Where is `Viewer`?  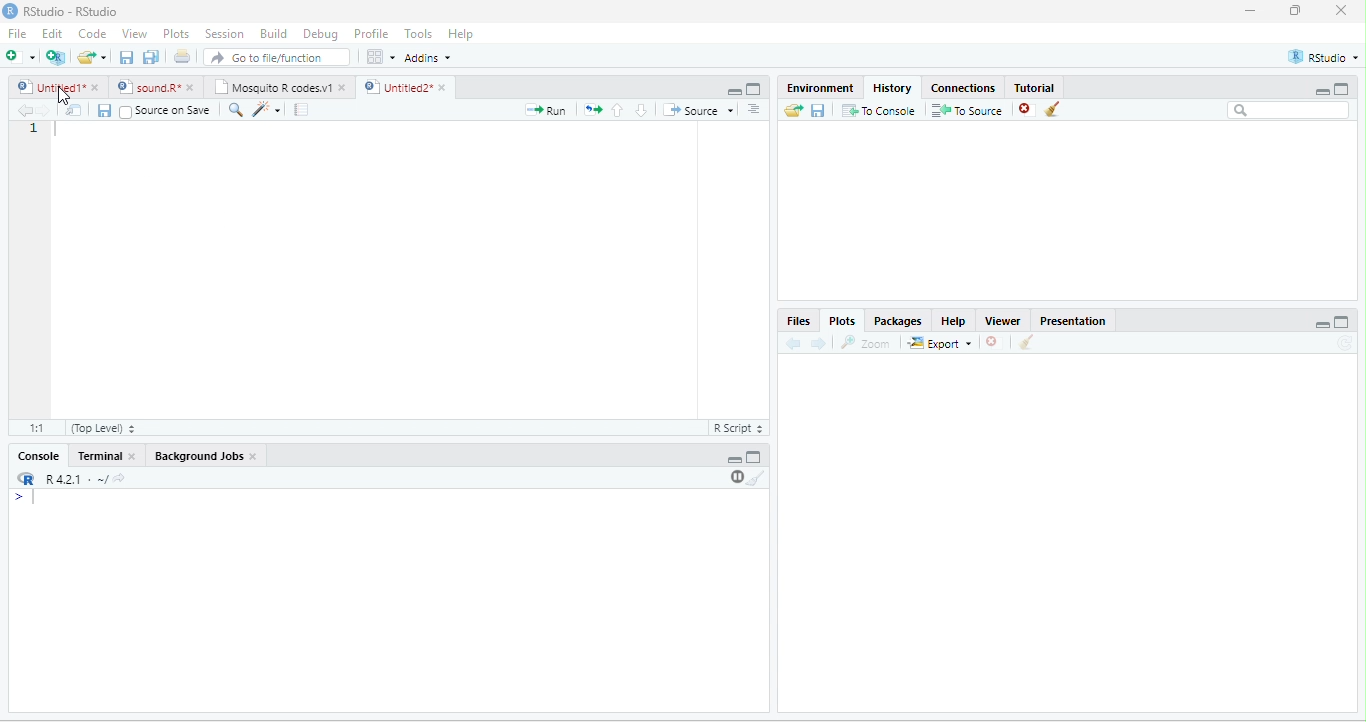
Viewer is located at coordinates (1003, 321).